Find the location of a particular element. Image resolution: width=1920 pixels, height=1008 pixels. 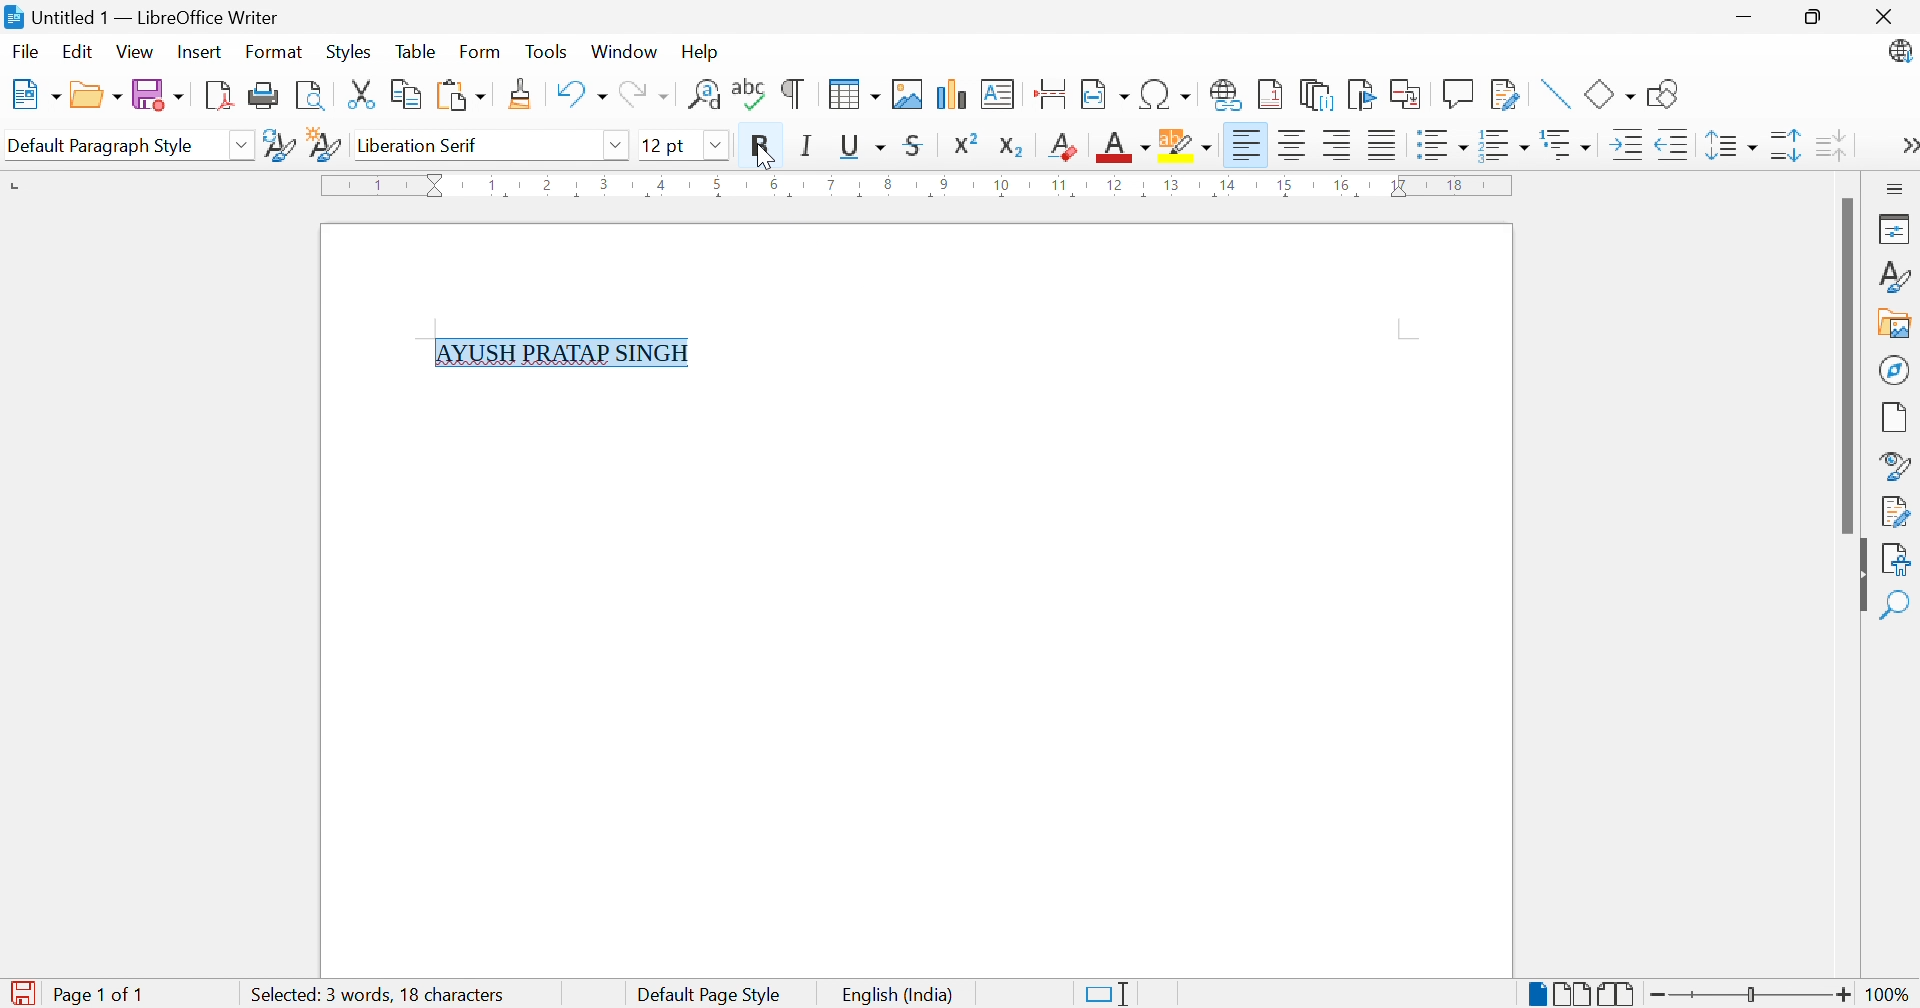

Insert Endnote is located at coordinates (1313, 96).